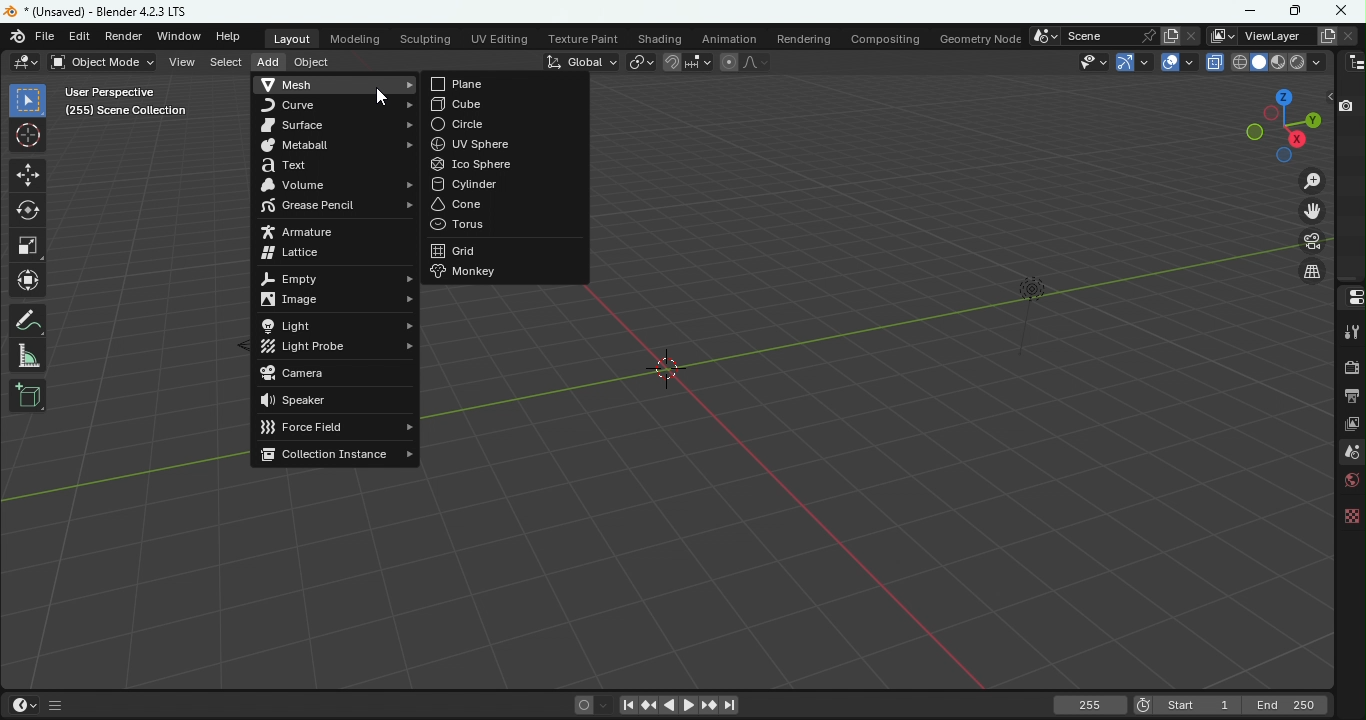  Describe the element at coordinates (336, 254) in the screenshot. I see `Lattice` at that location.